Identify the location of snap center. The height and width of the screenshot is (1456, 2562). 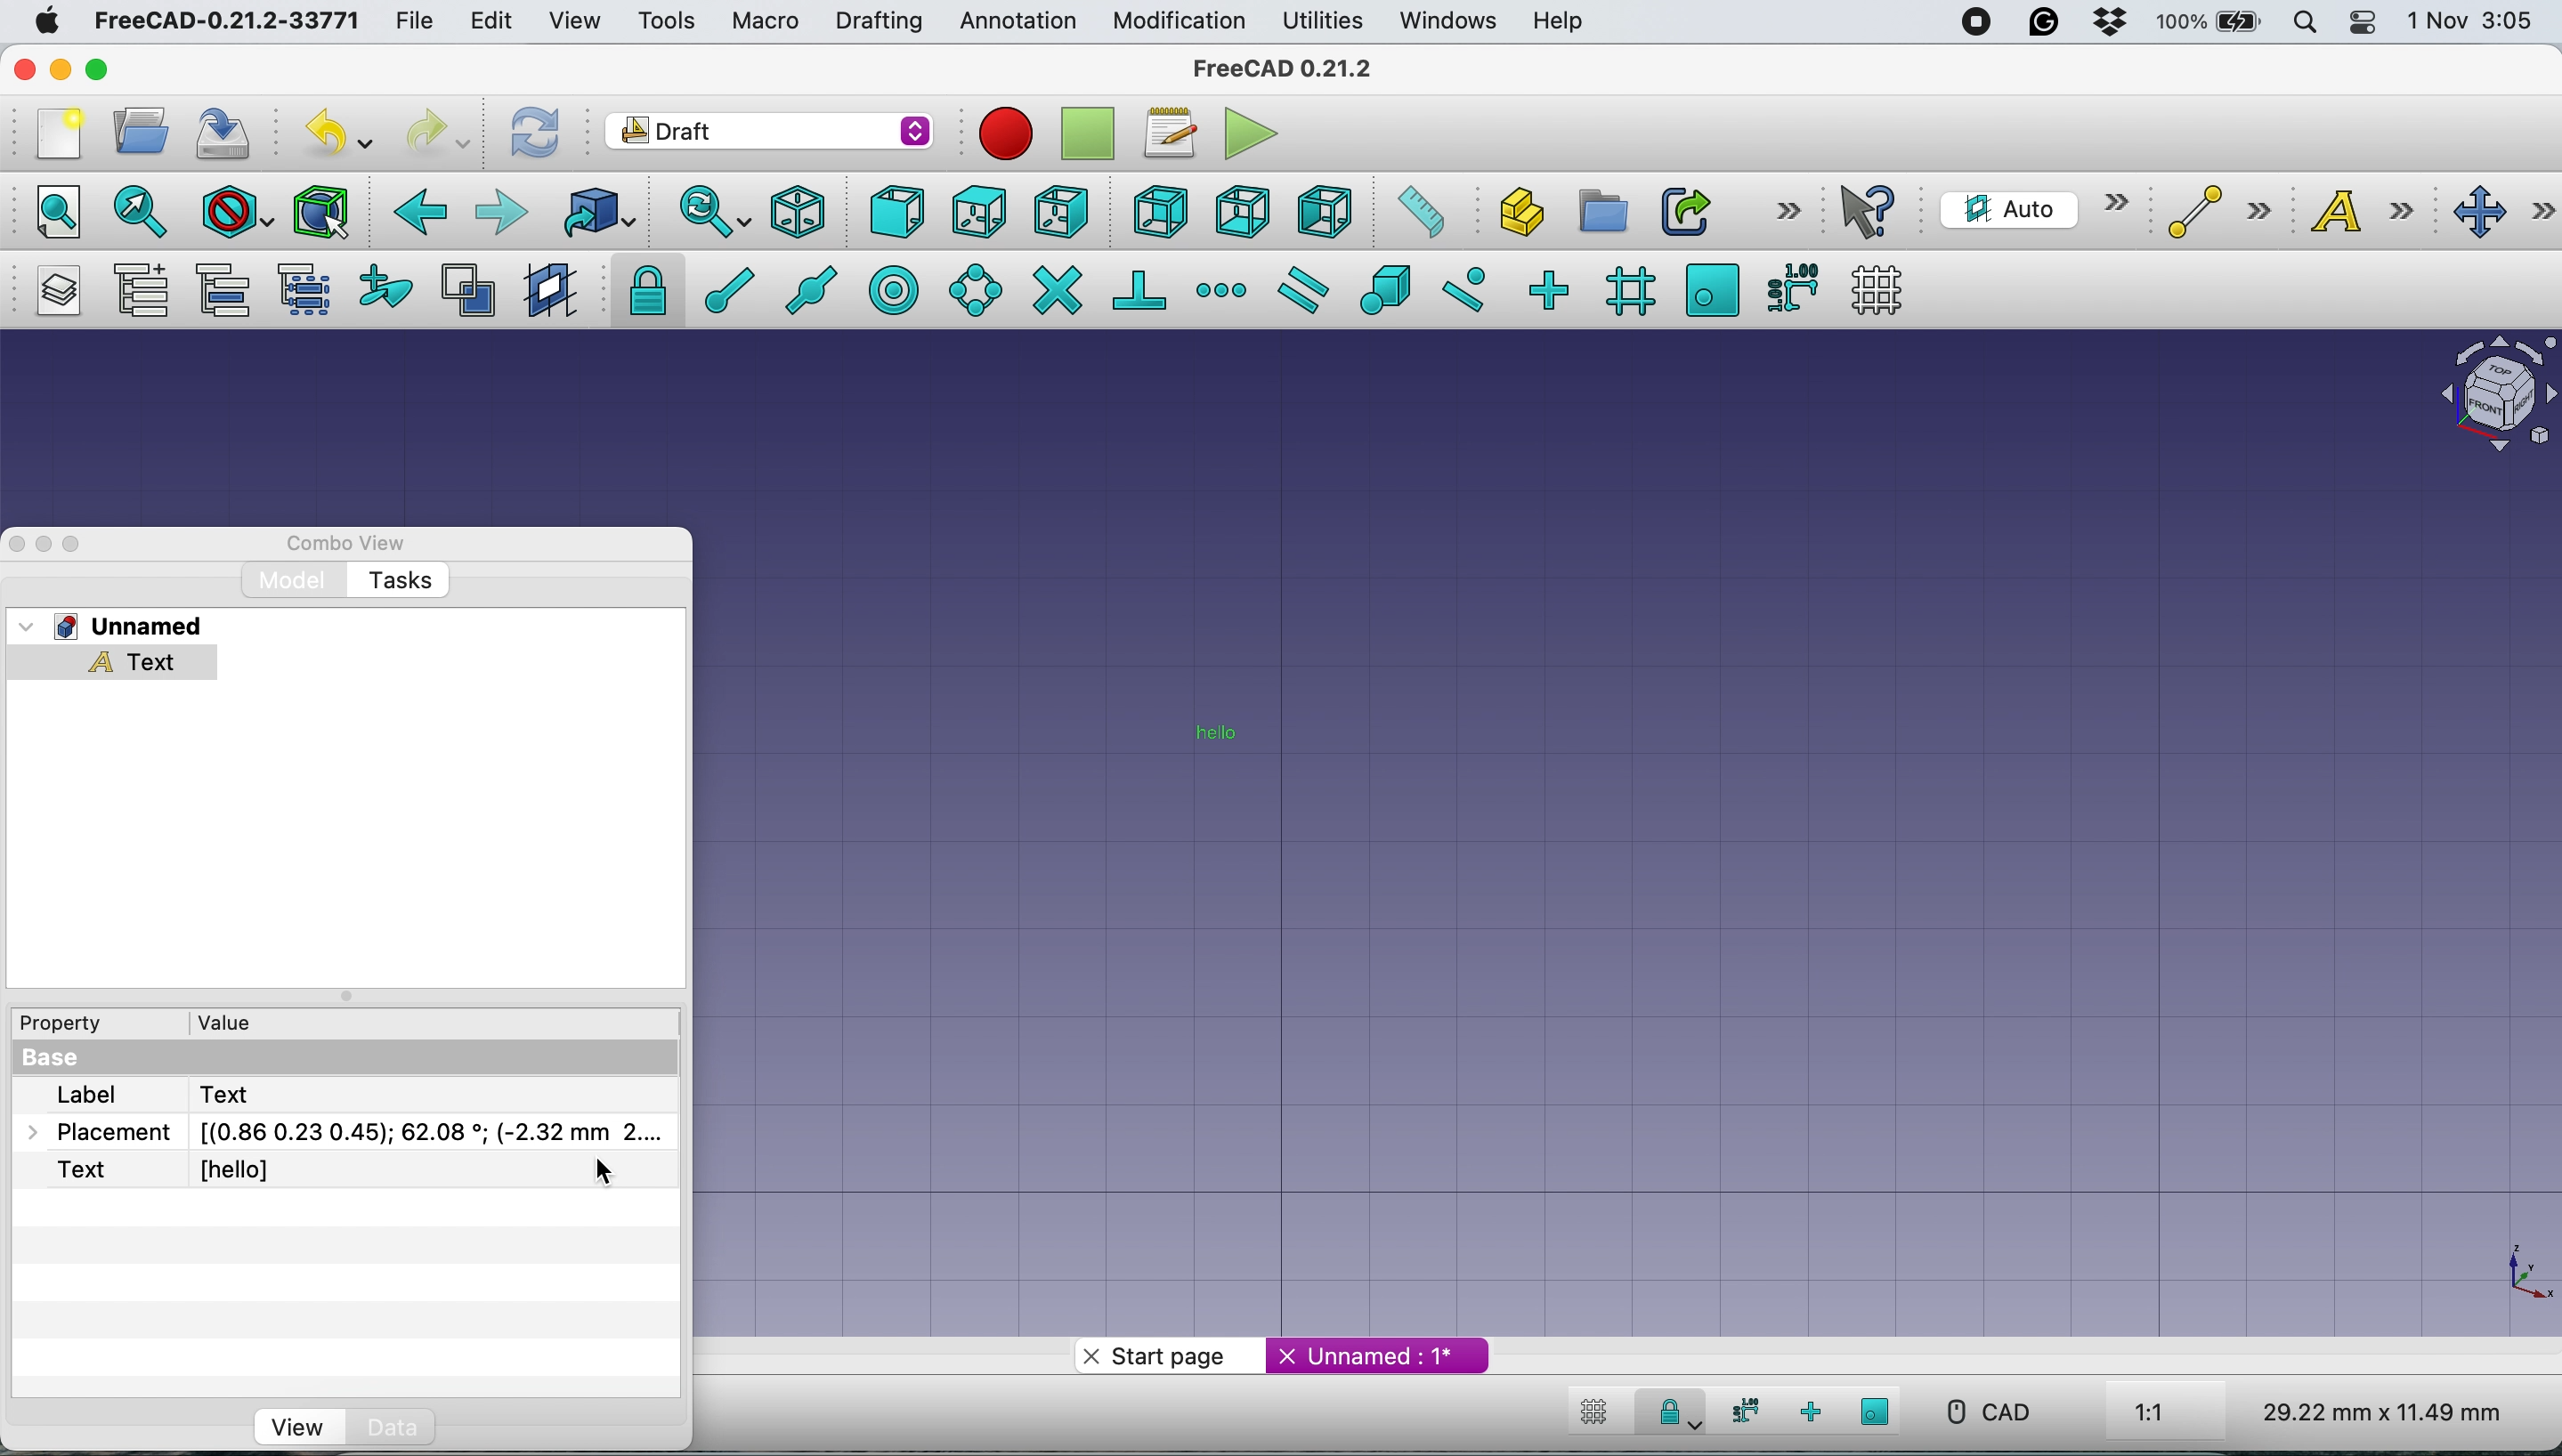
(891, 295).